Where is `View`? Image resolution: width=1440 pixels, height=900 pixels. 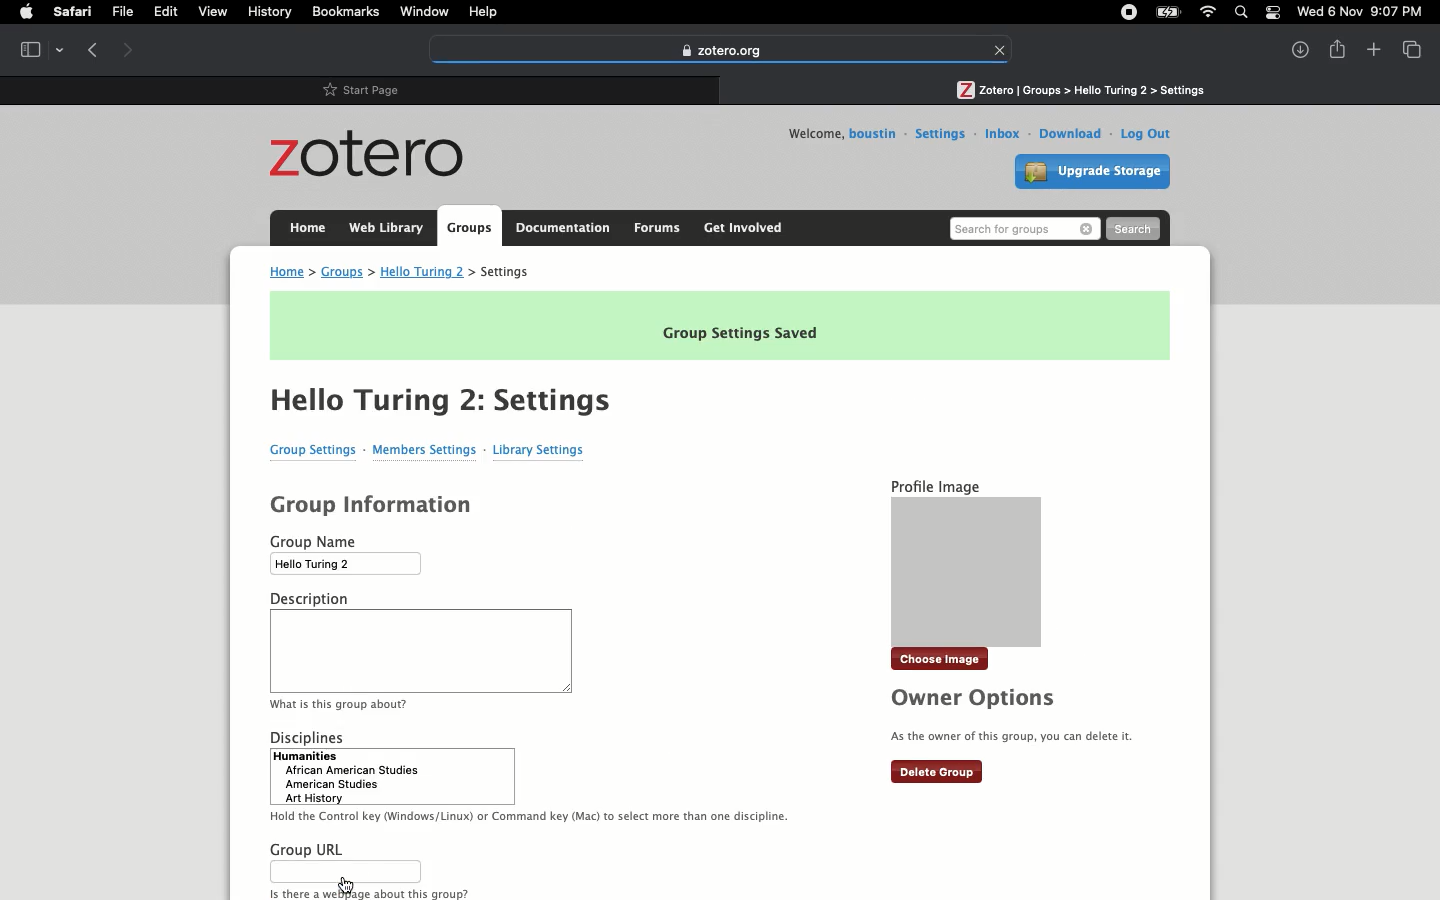 View is located at coordinates (1410, 48).